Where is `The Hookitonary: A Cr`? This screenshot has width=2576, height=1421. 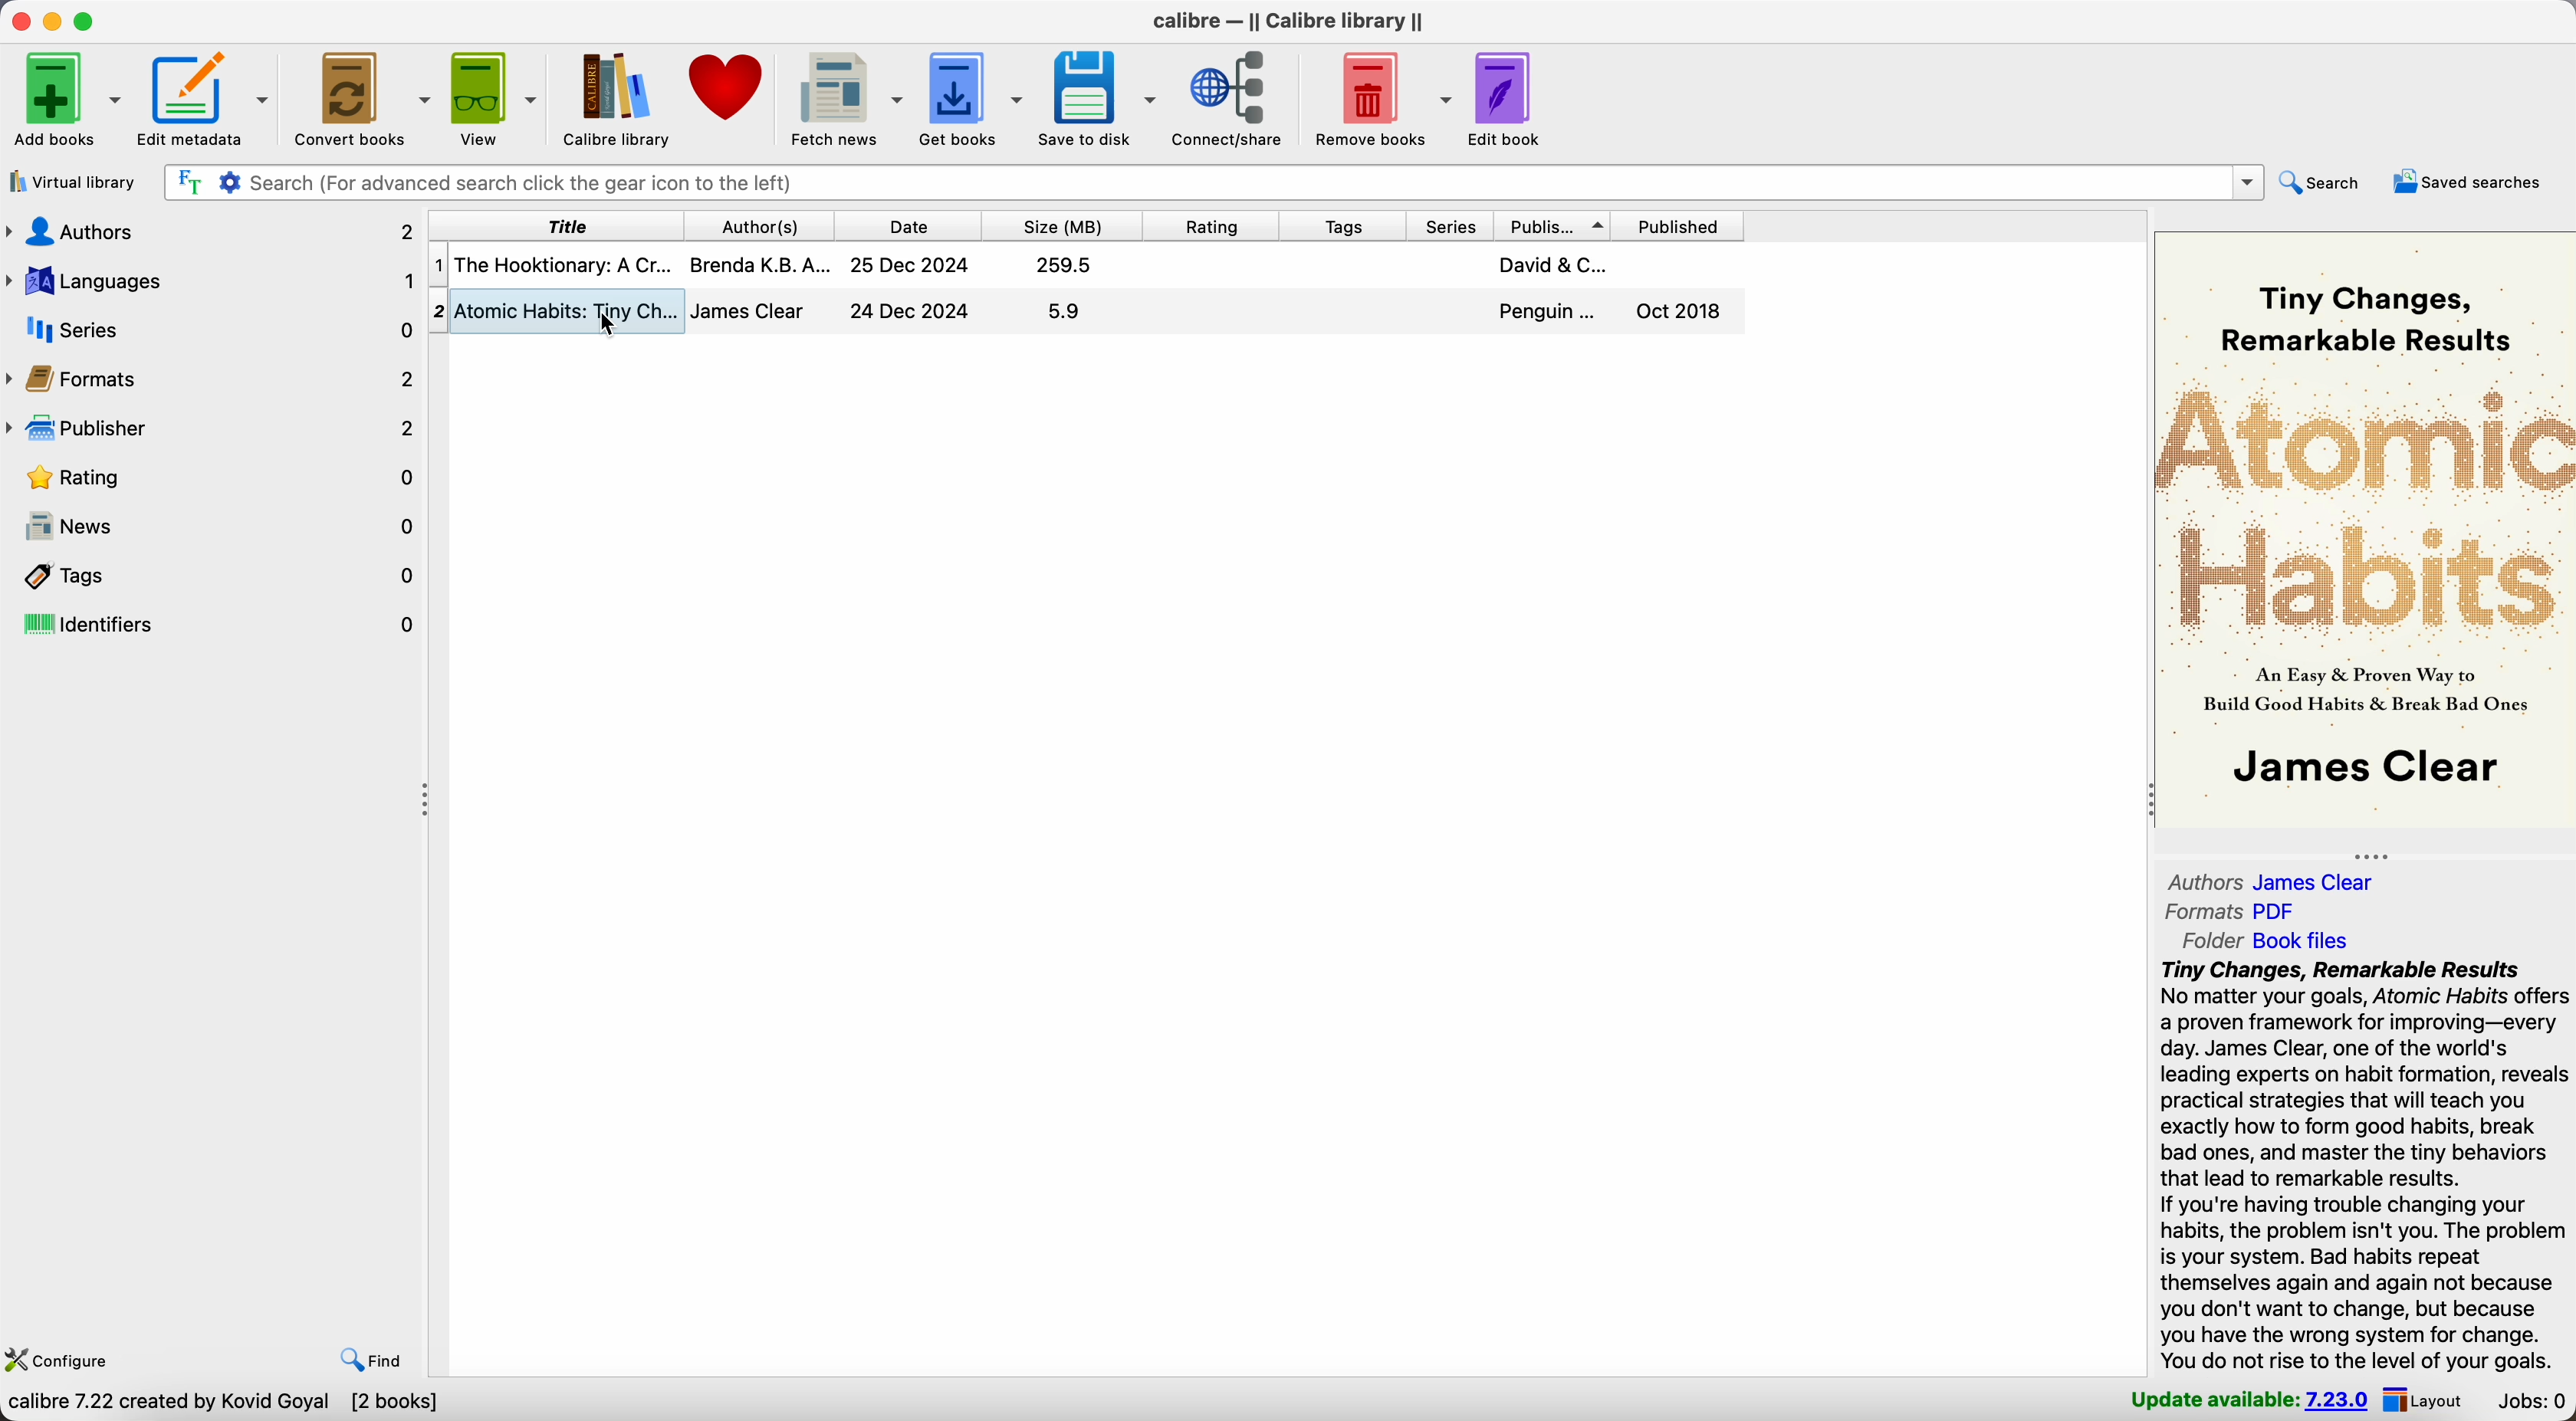
The Hookitonary: A Cr is located at coordinates (562, 264).